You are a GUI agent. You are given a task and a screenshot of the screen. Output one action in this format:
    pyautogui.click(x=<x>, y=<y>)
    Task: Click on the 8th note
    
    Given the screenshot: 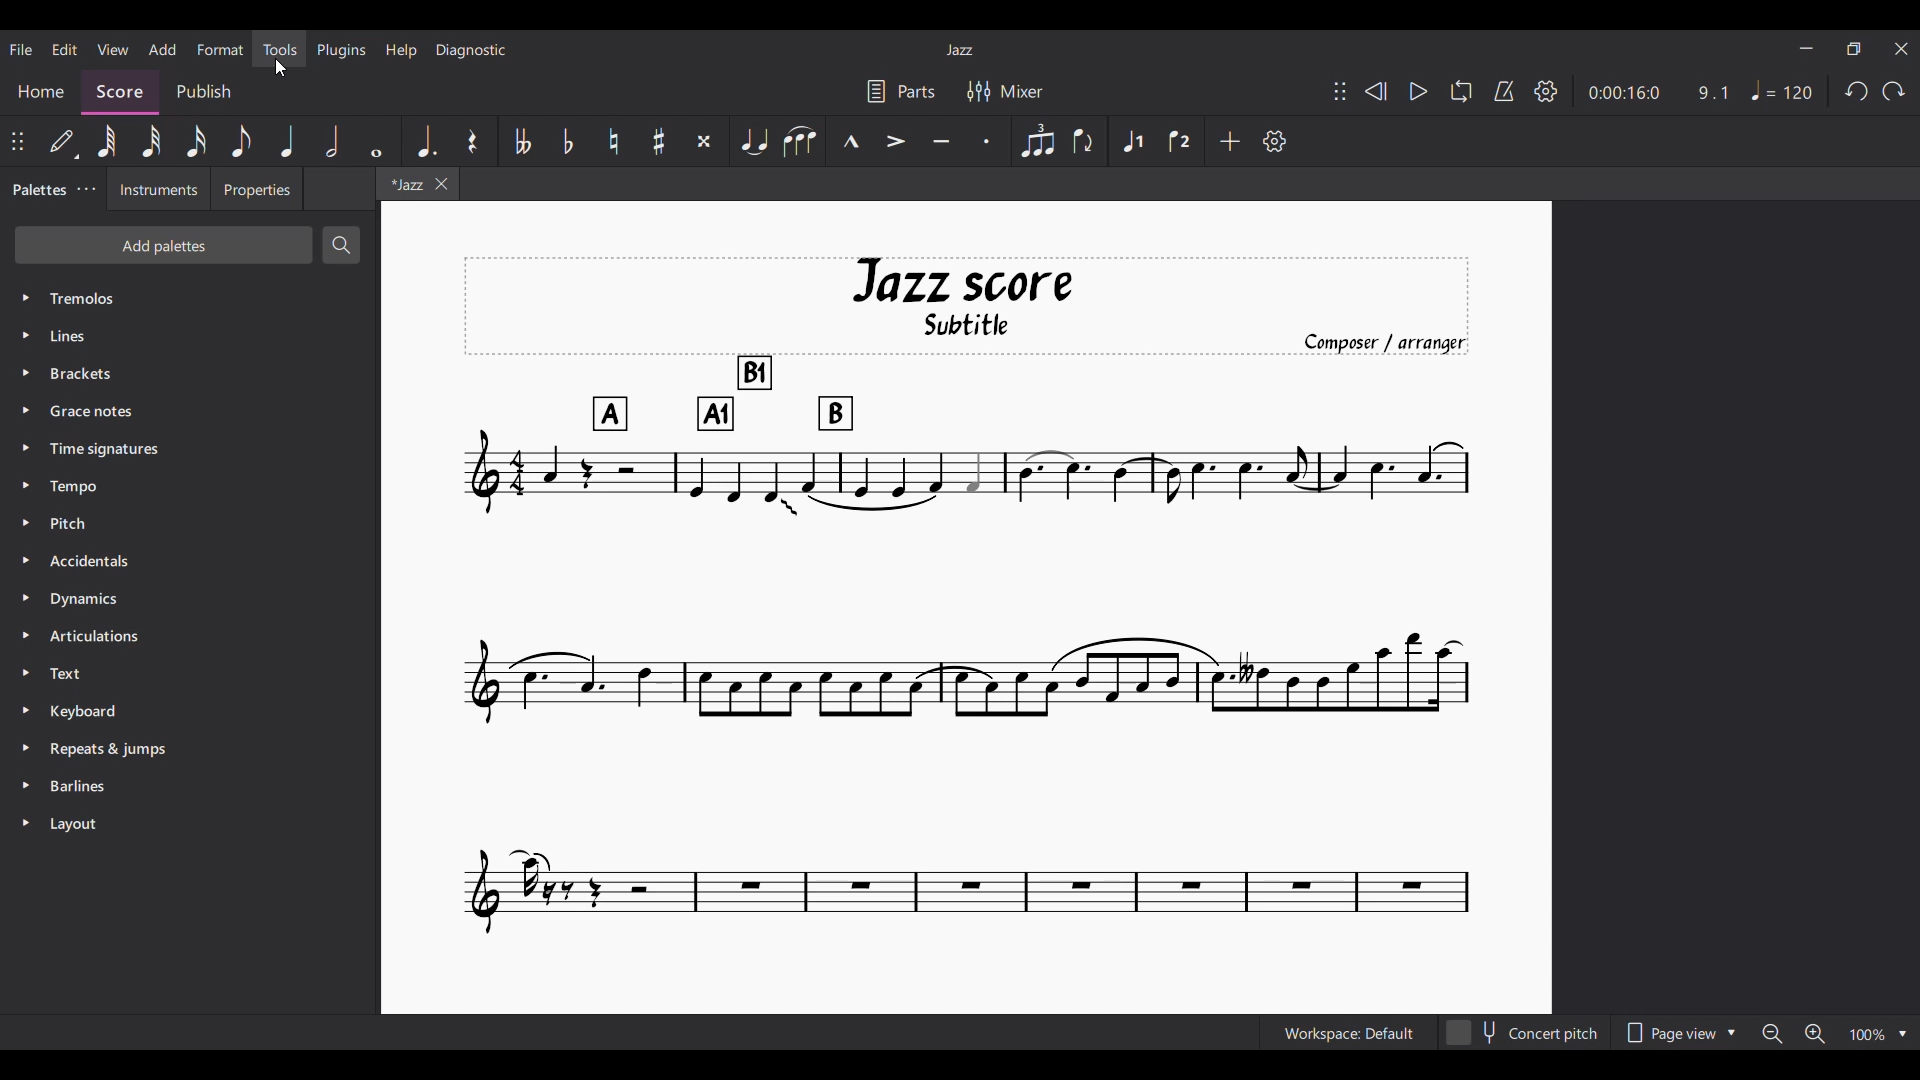 What is the action you would take?
    pyautogui.click(x=241, y=142)
    